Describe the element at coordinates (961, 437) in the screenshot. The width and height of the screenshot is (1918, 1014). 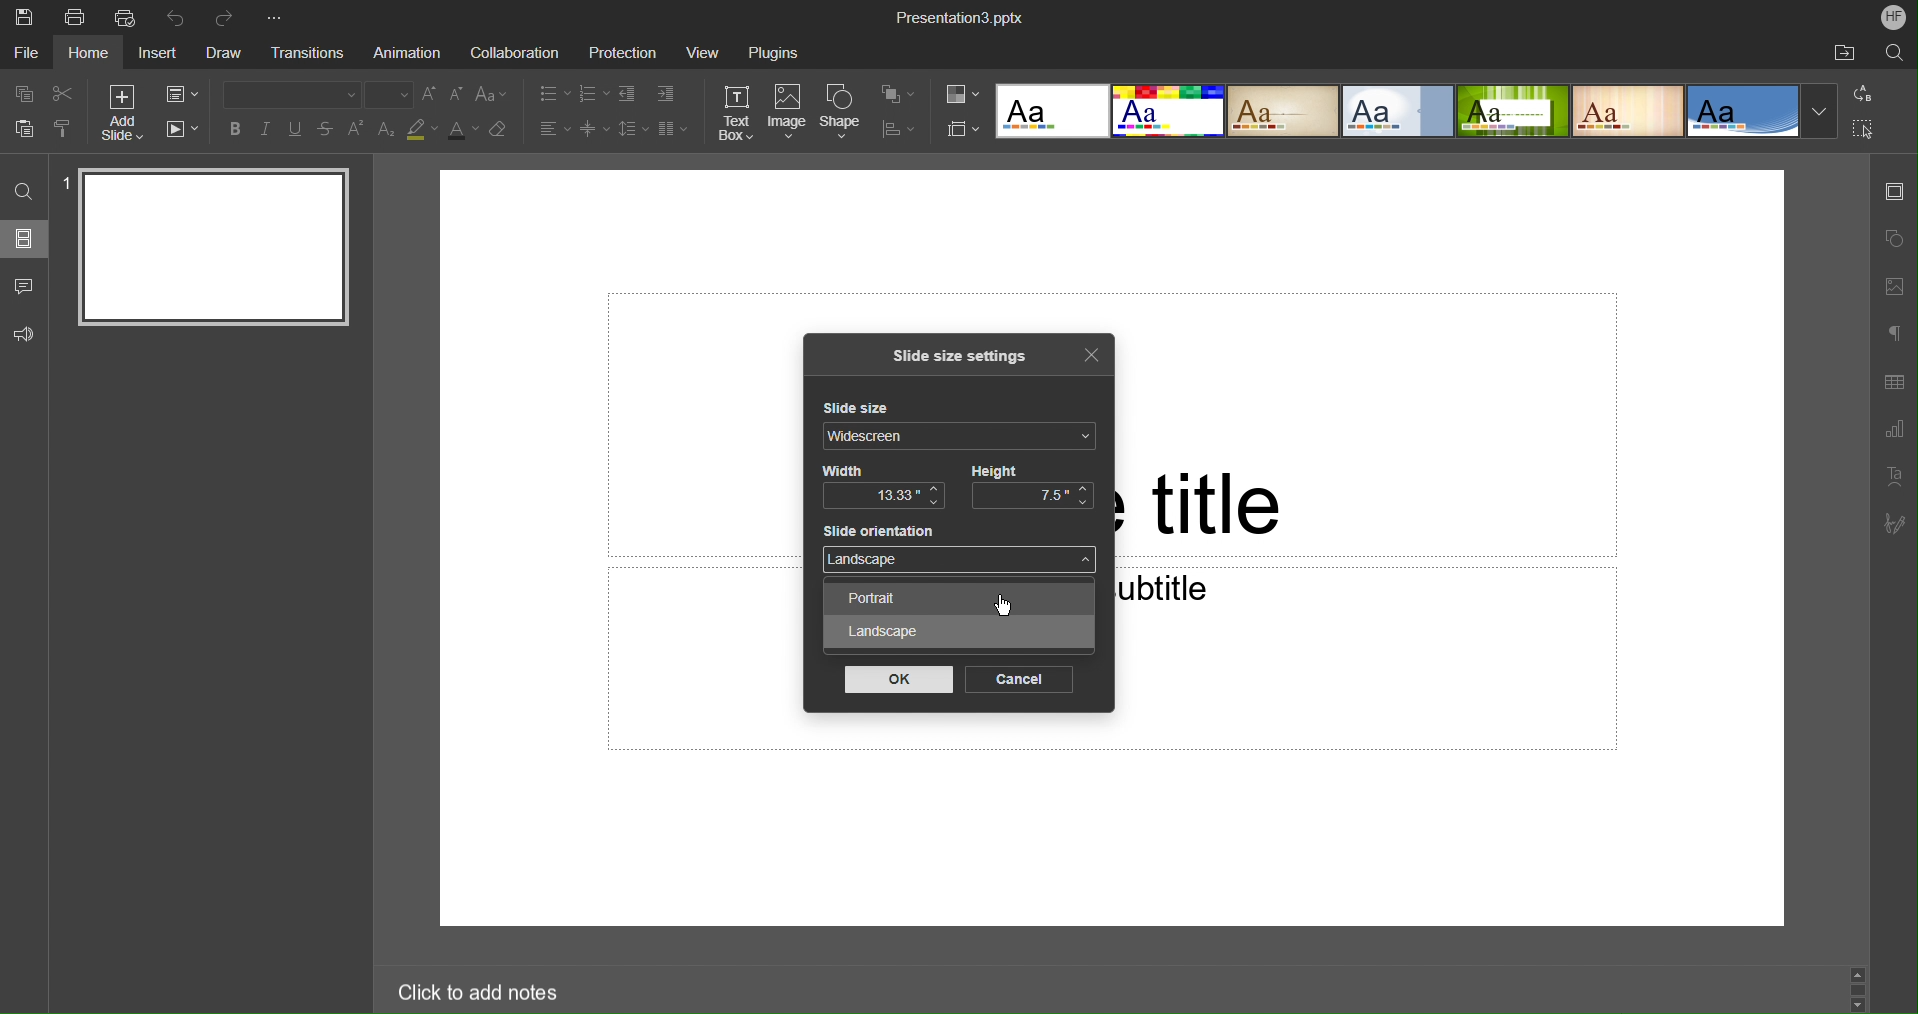
I see `Widescreen` at that location.